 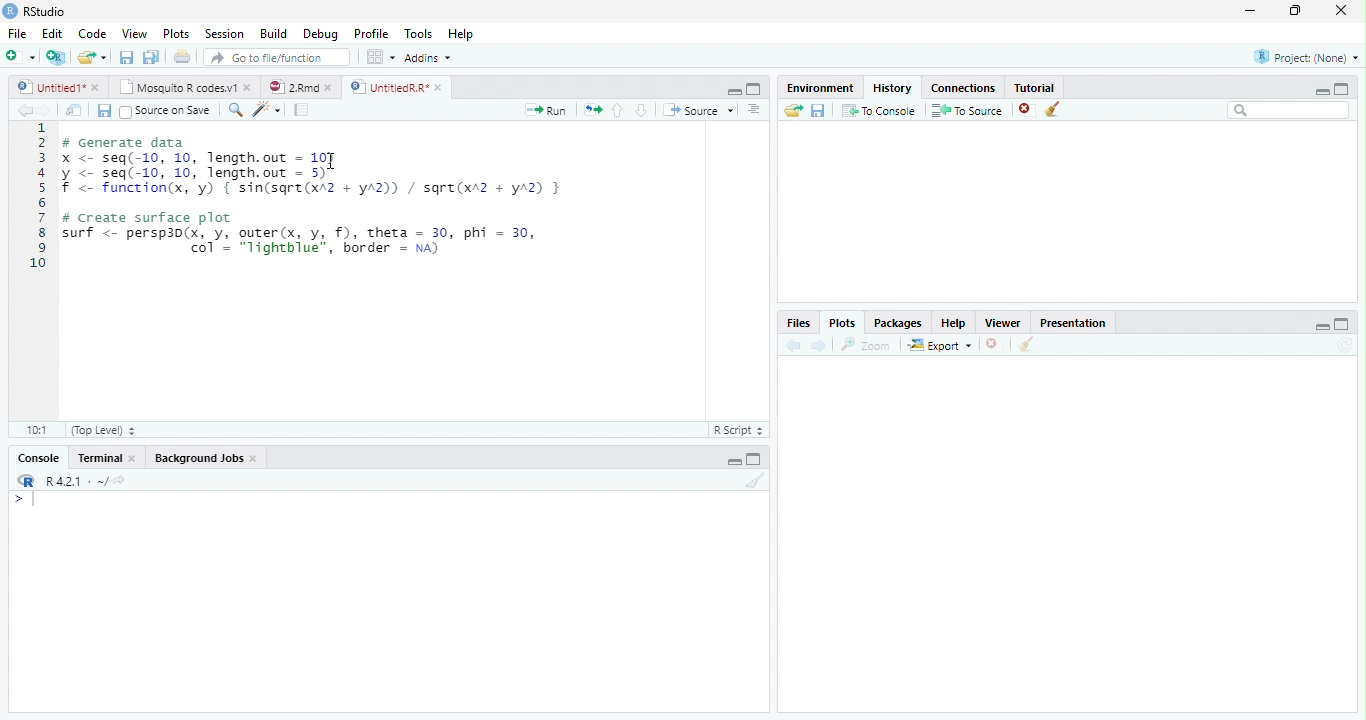 What do you see at coordinates (732, 91) in the screenshot?
I see `Minimize` at bounding box center [732, 91].